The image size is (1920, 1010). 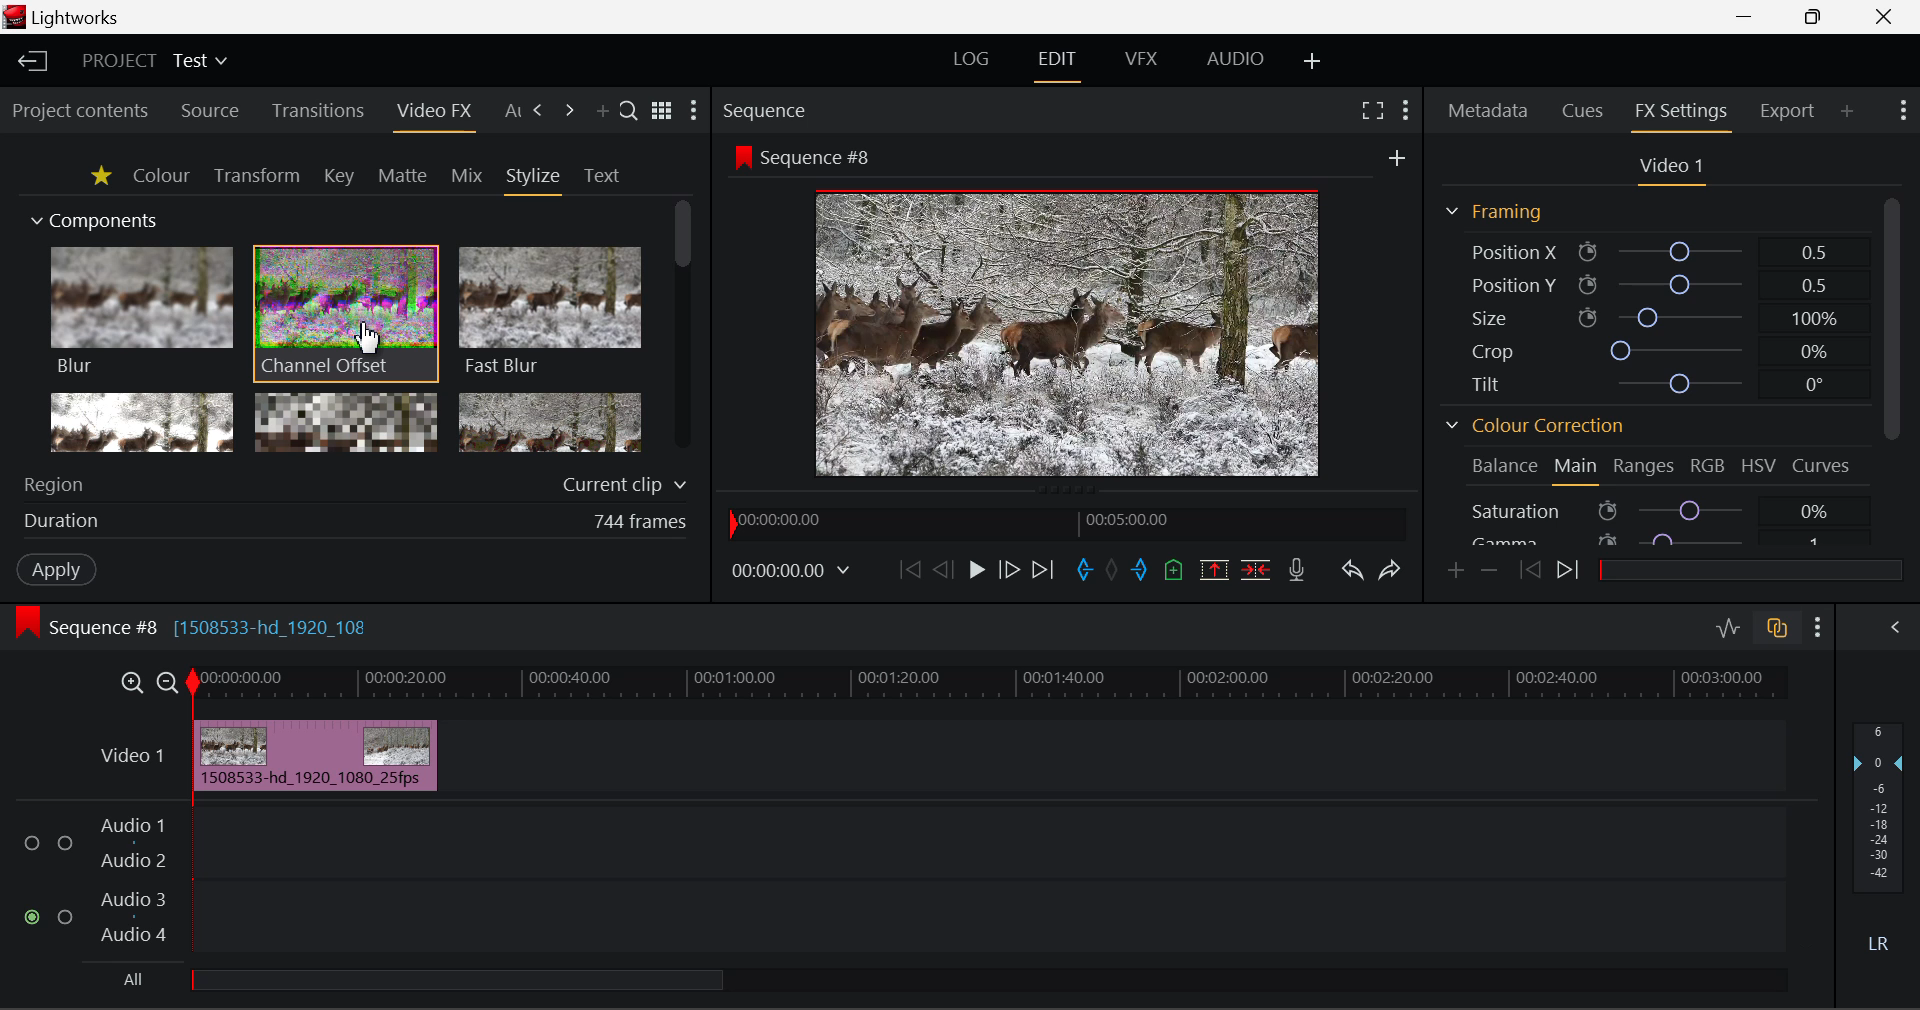 I want to click on HSV, so click(x=1758, y=465).